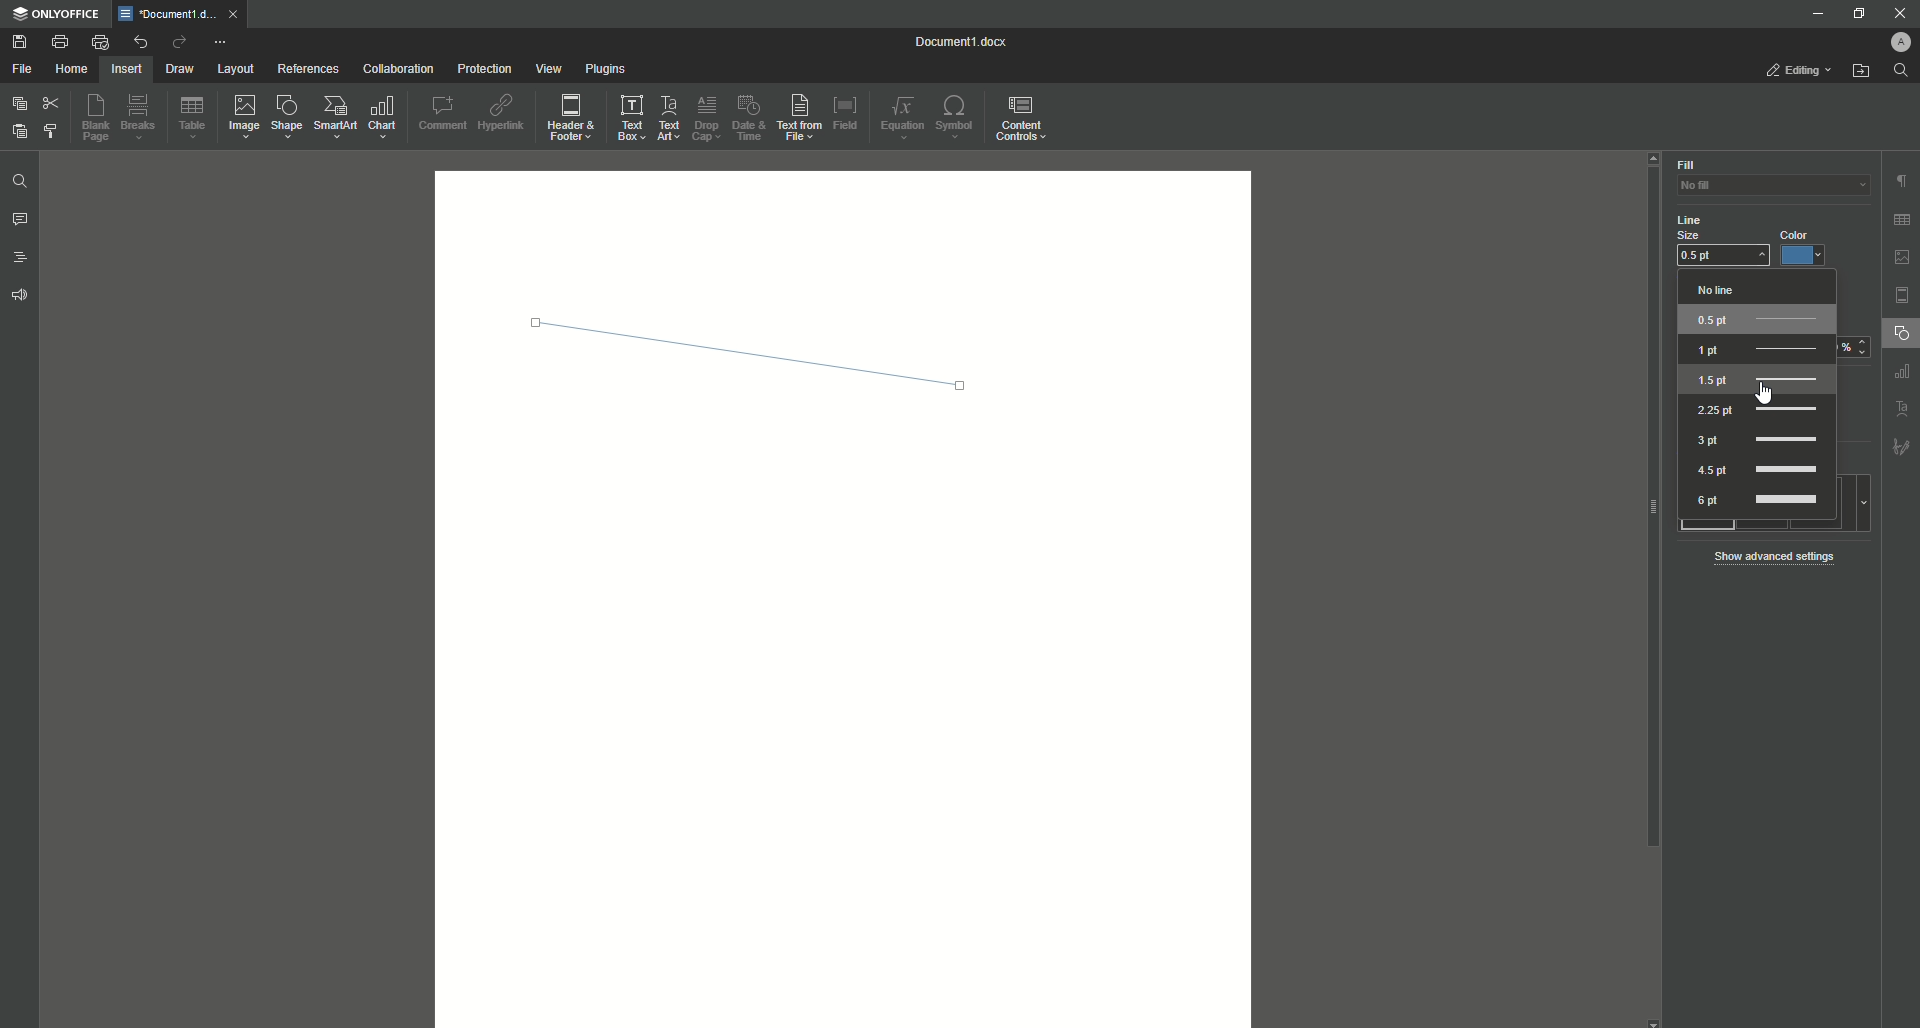  Describe the element at coordinates (20, 42) in the screenshot. I see `Save` at that location.